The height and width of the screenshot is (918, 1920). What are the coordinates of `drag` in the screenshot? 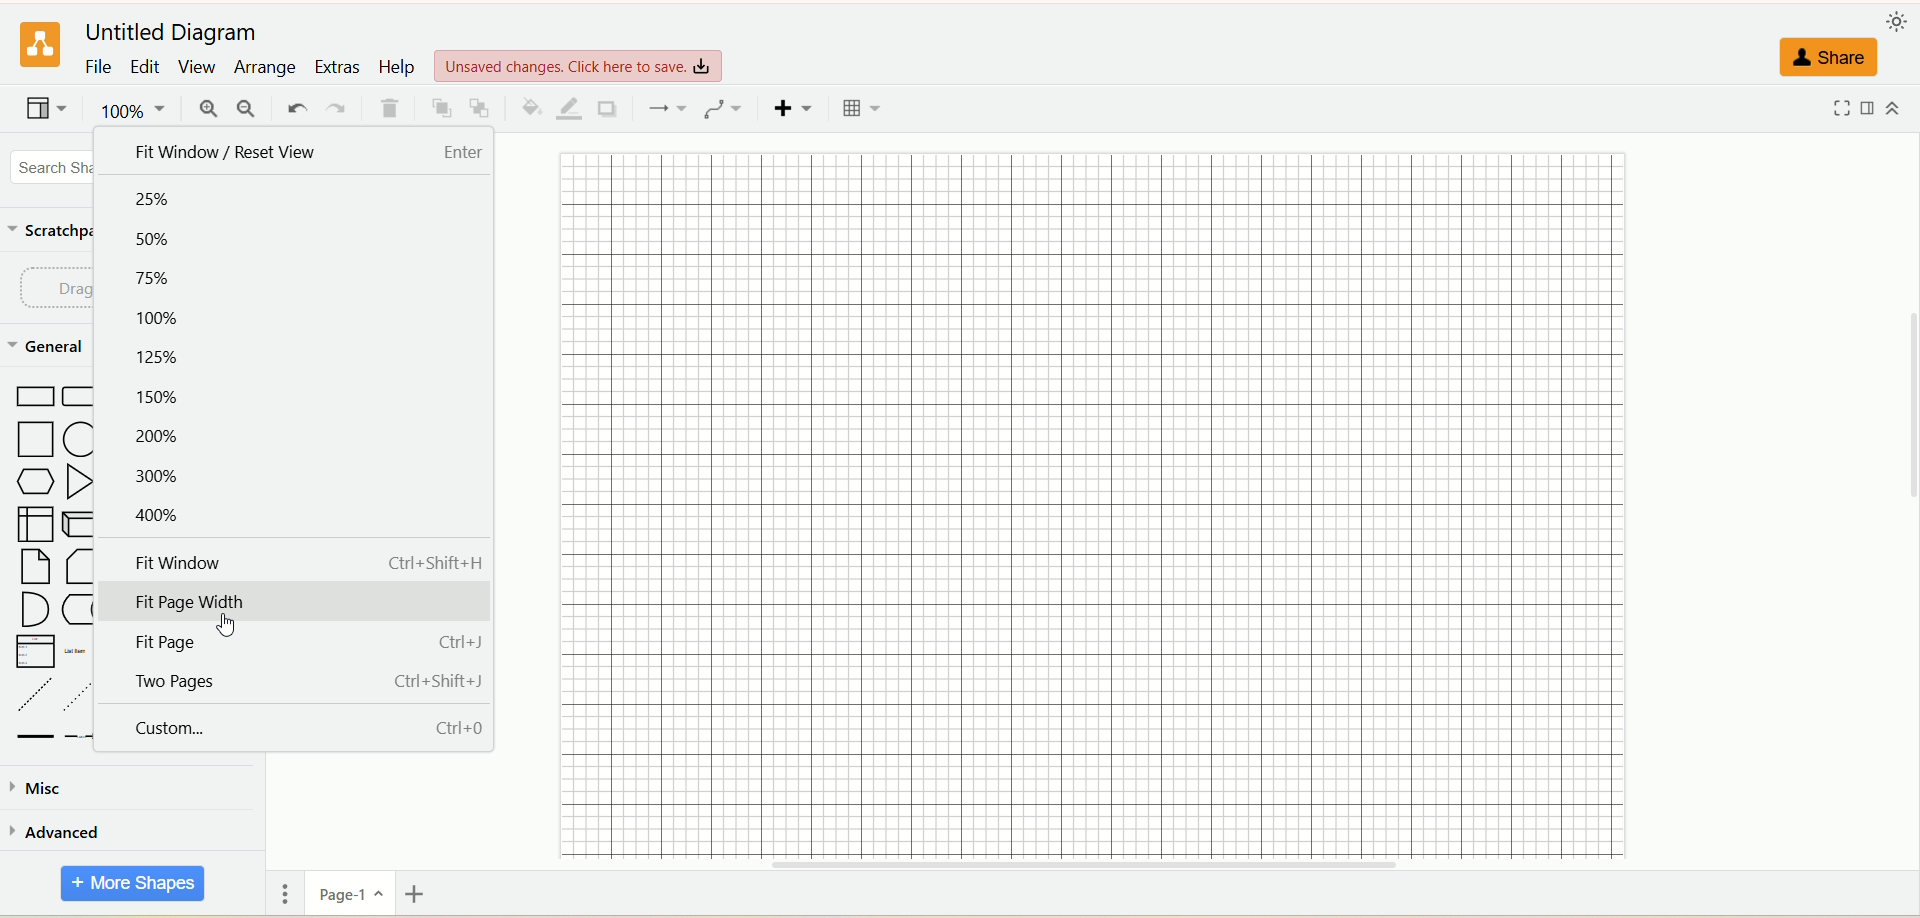 It's located at (63, 288).